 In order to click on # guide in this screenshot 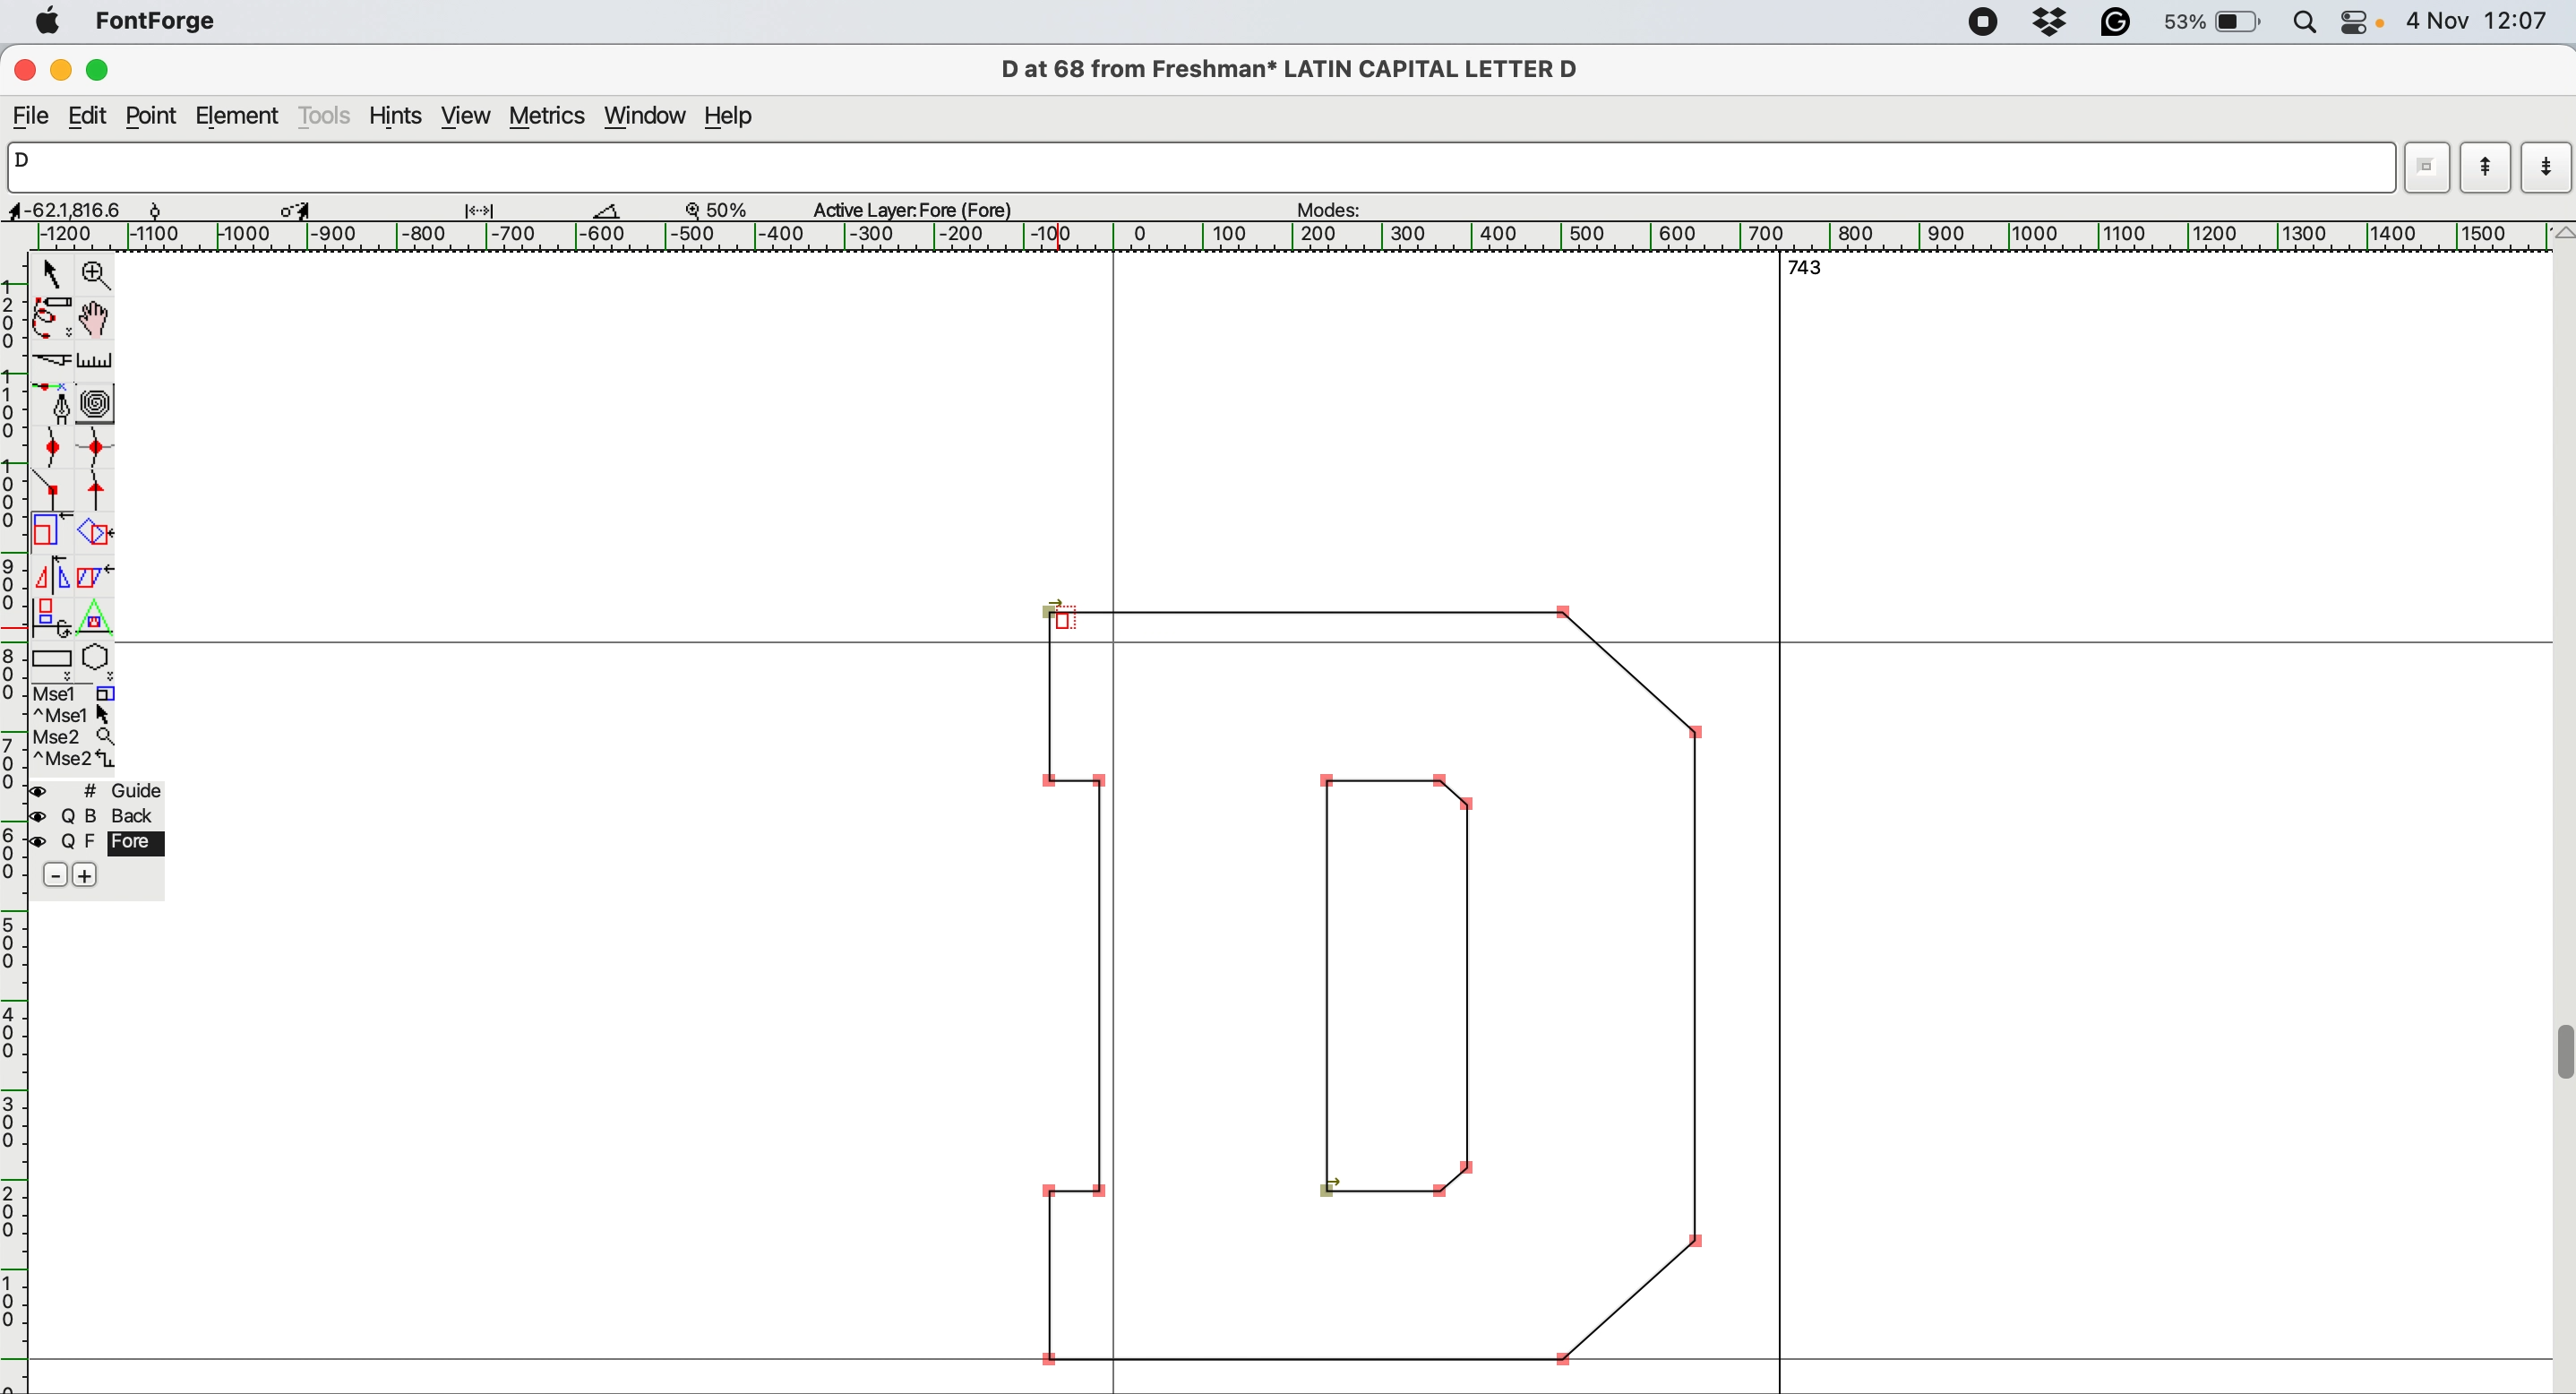, I will do `click(105, 791)`.